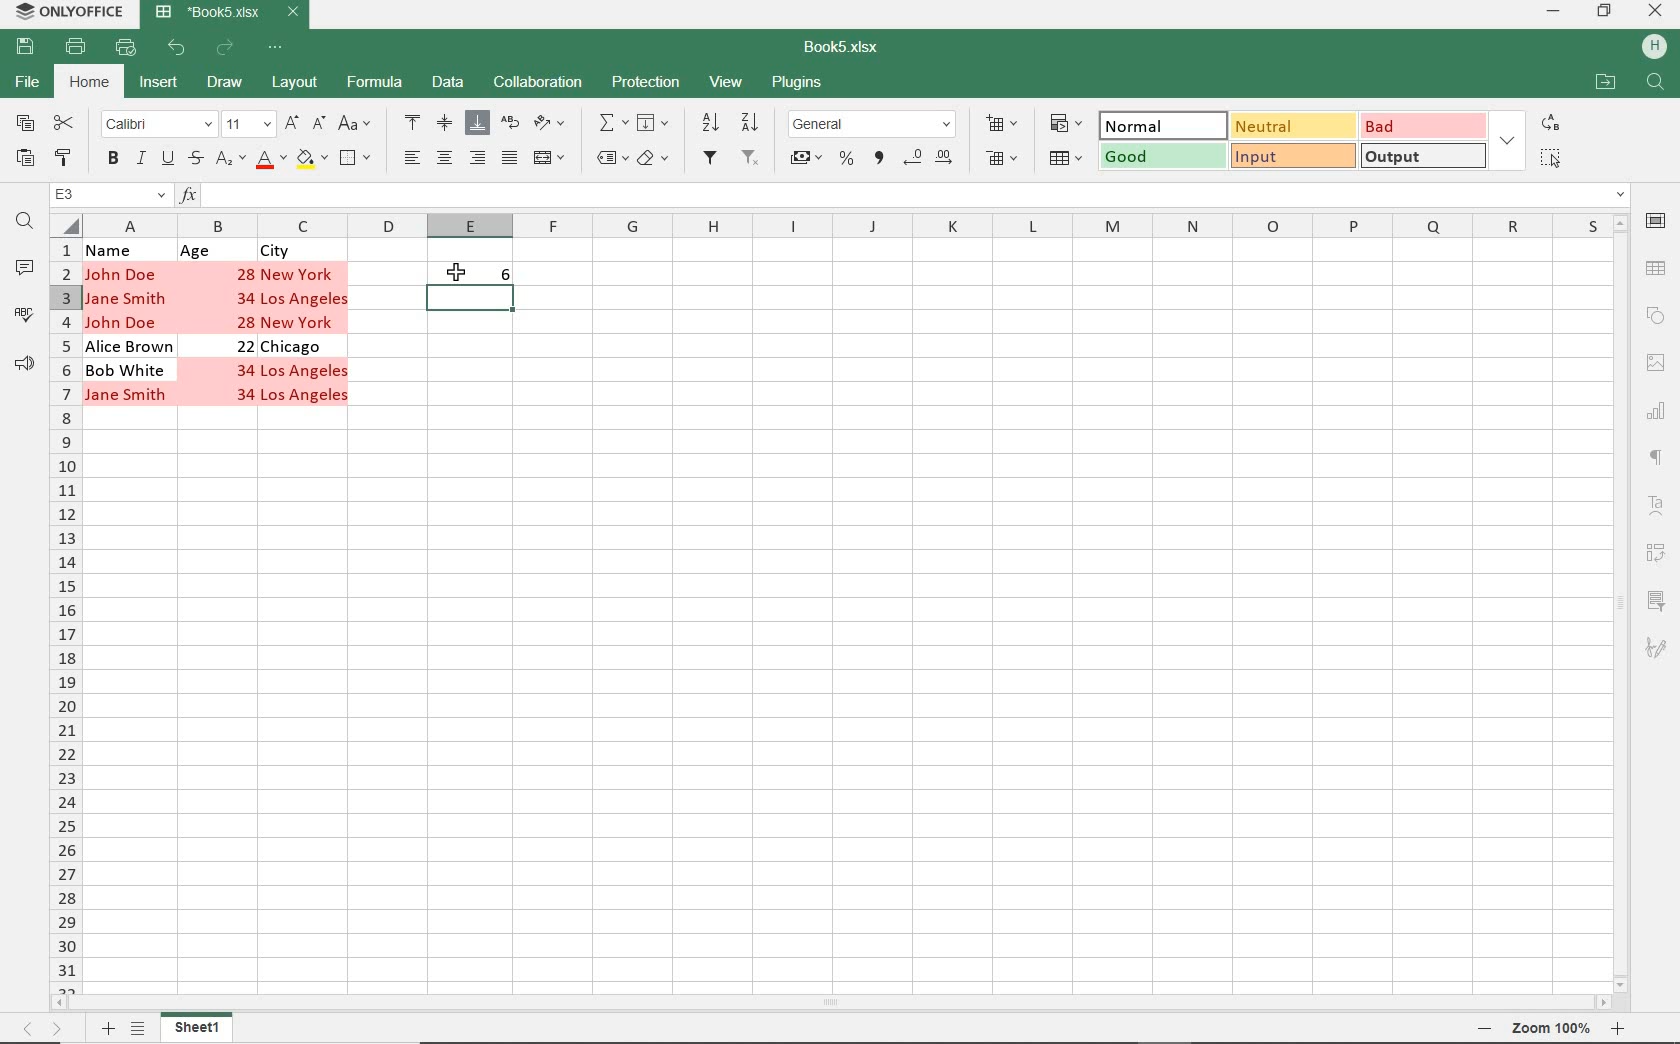 Image resolution: width=1680 pixels, height=1044 pixels. What do you see at coordinates (23, 125) in the screenshot?
I see `COPY` at bounding box center [23, 125].